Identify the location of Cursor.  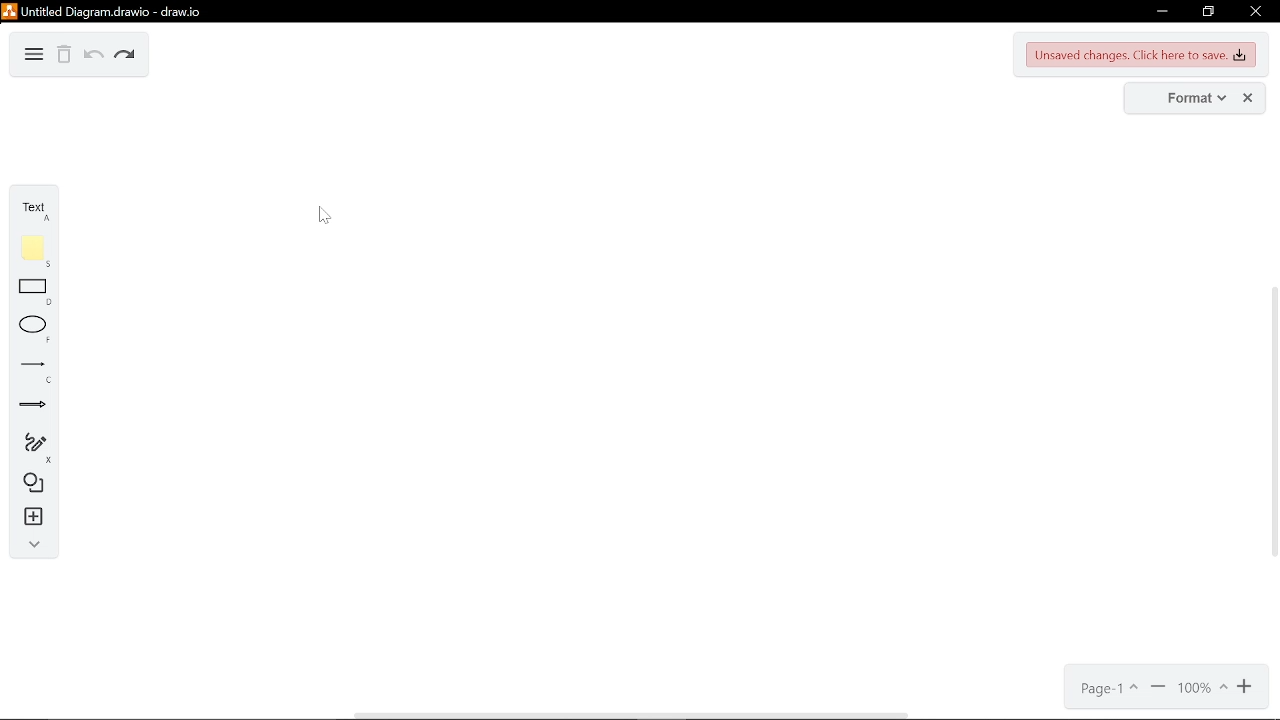
(323, 213).